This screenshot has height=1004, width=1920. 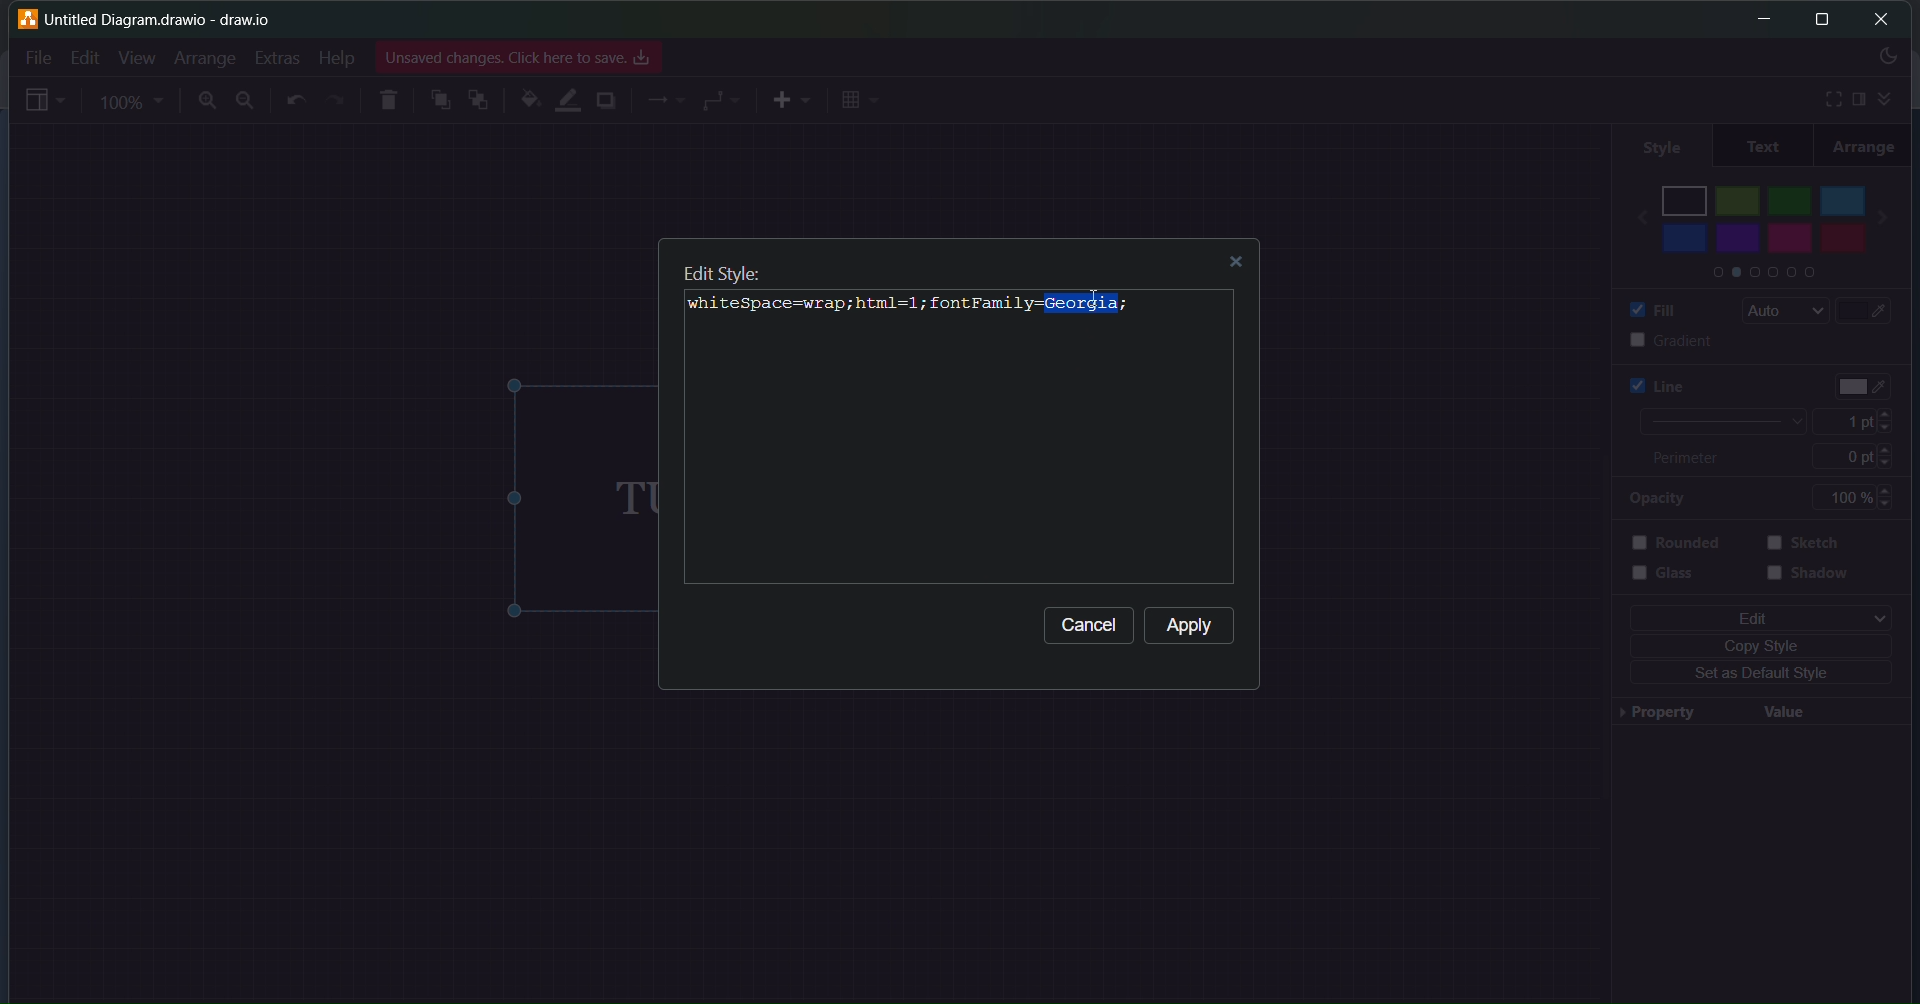 I want to click on to front, so click(x=439, y=99).